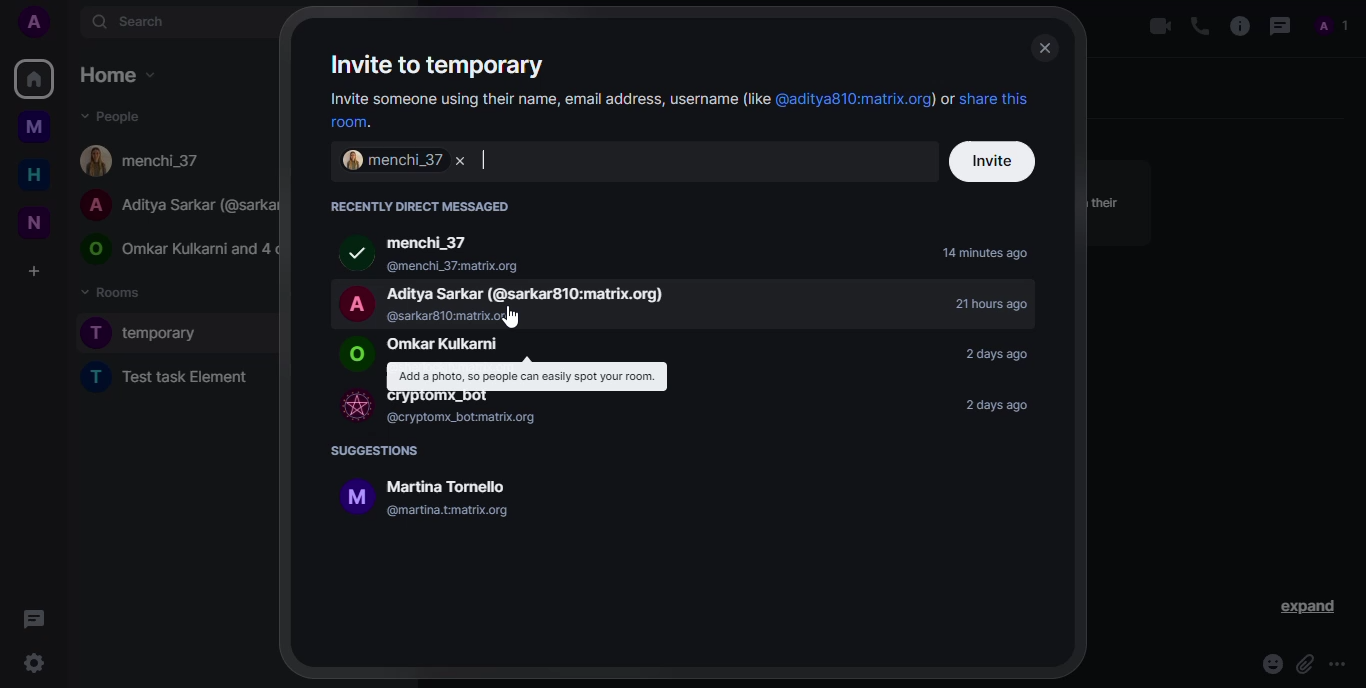  I want to click on threads, so click(1278, 26).